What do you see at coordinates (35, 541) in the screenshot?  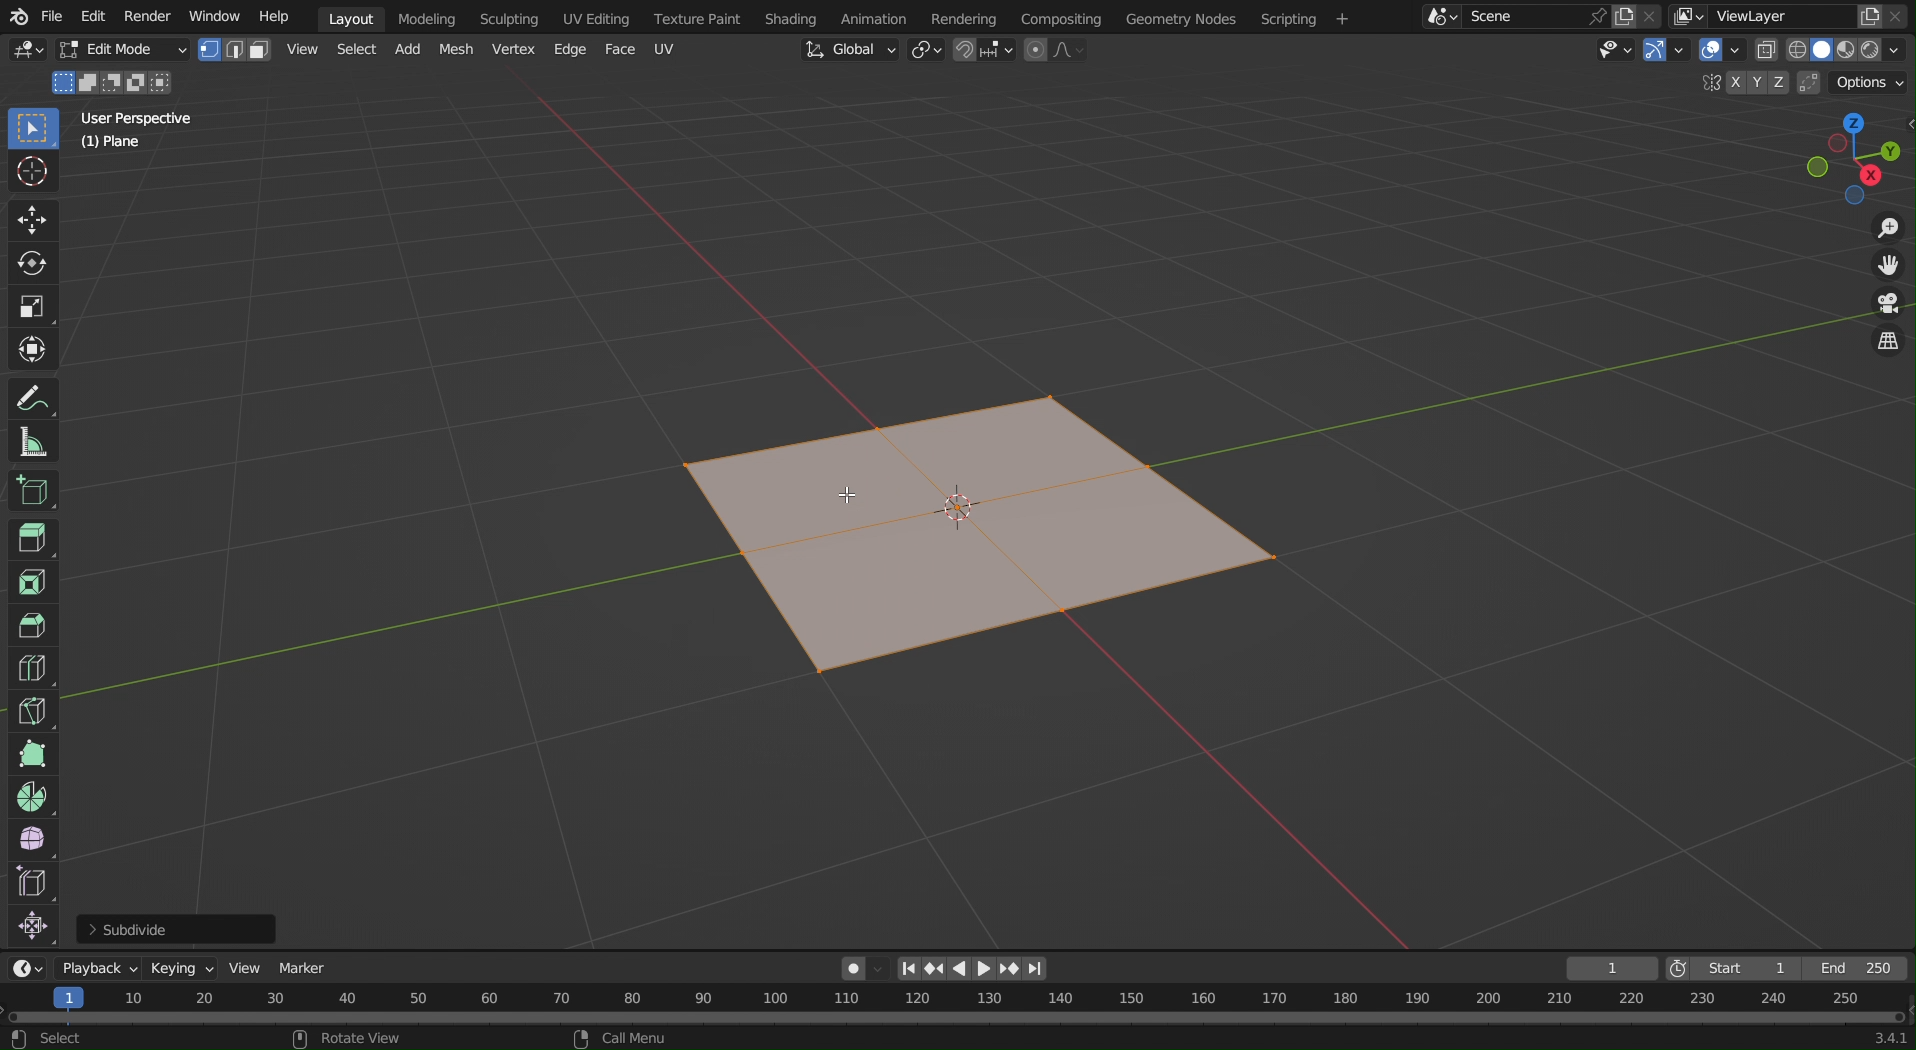 I see `Extrude Region` at bounding box center [35, 541].